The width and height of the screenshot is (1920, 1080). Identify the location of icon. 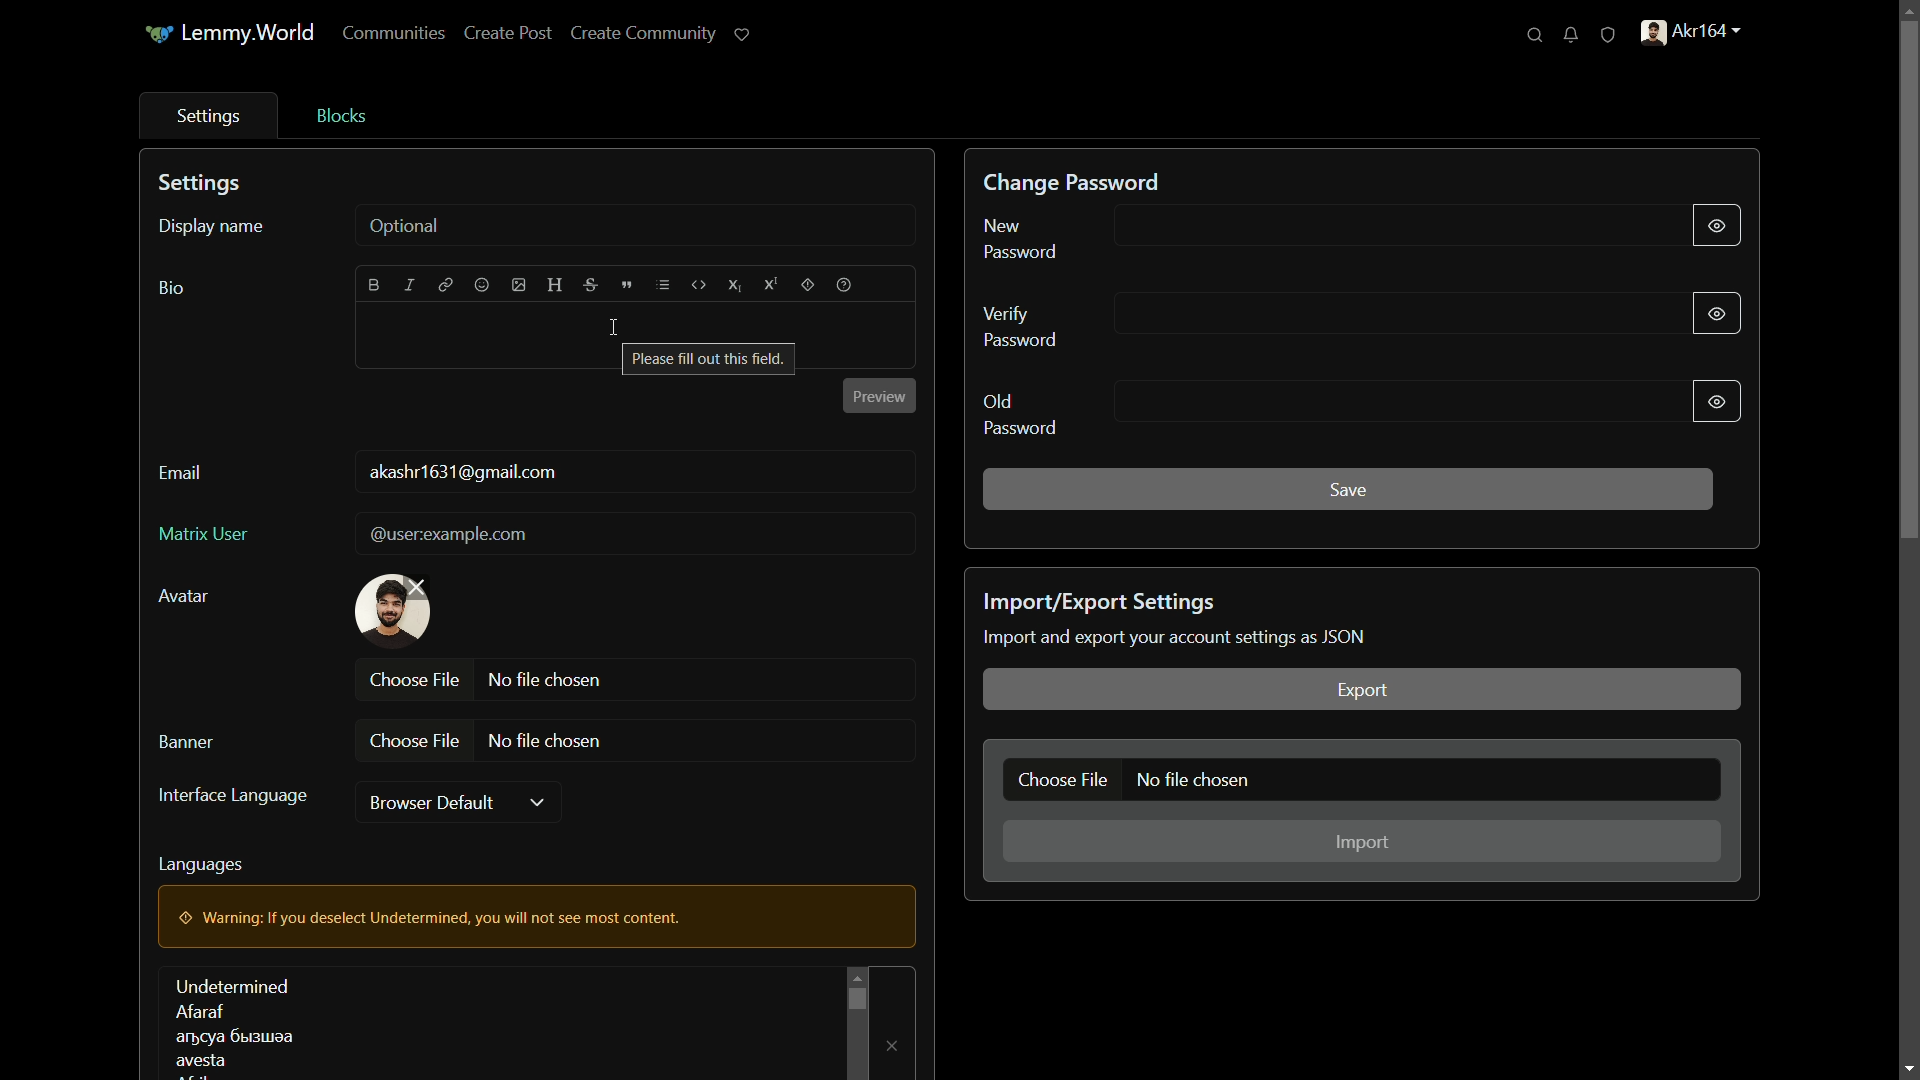
(158, 34).